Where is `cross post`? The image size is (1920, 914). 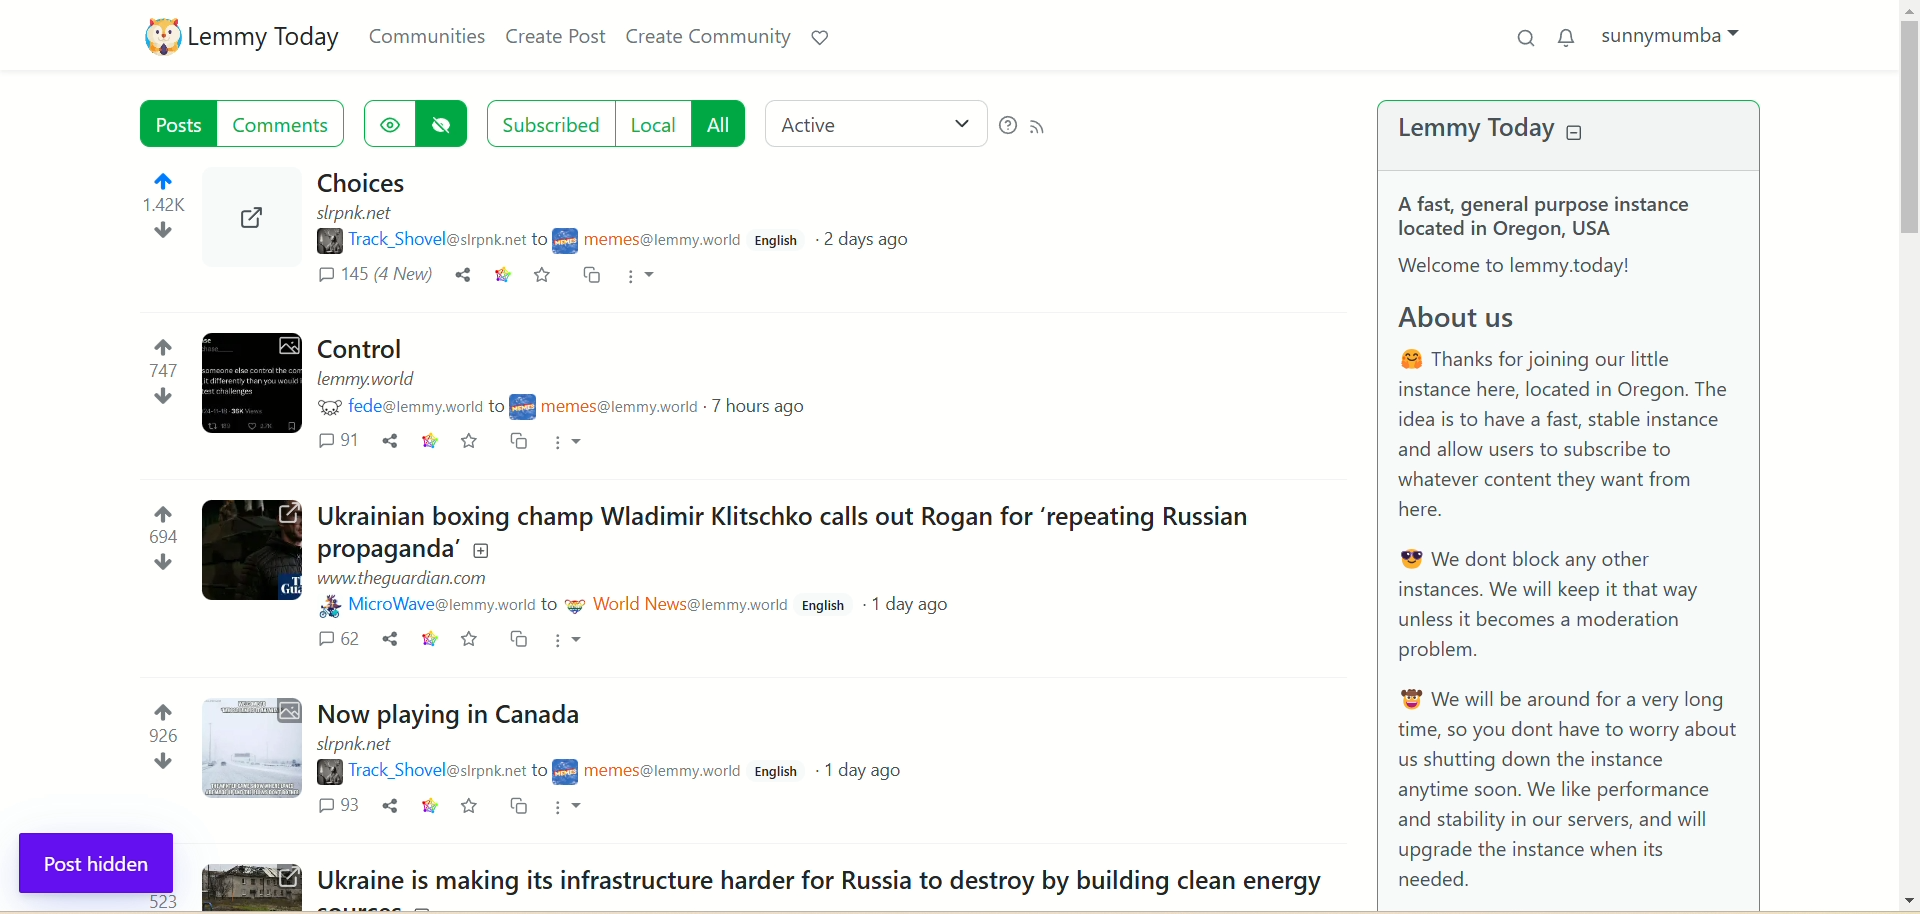 cross post is located at coordinates (518, 638).